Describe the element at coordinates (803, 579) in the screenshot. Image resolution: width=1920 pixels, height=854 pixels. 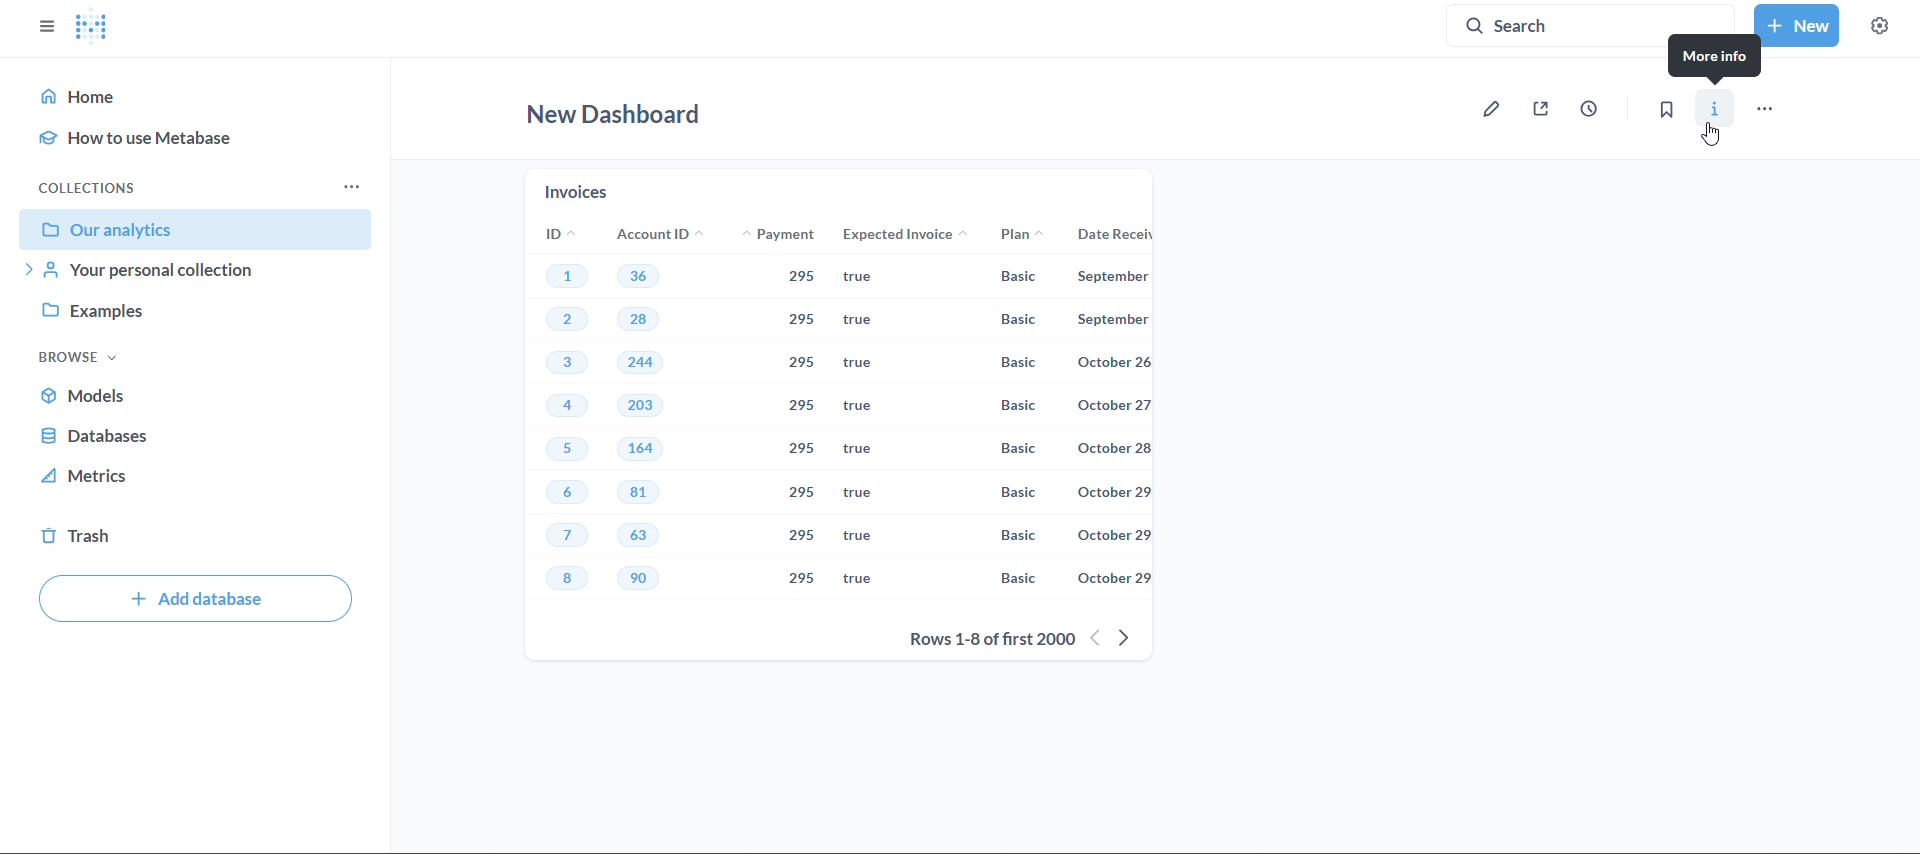
I see `295` at that location.